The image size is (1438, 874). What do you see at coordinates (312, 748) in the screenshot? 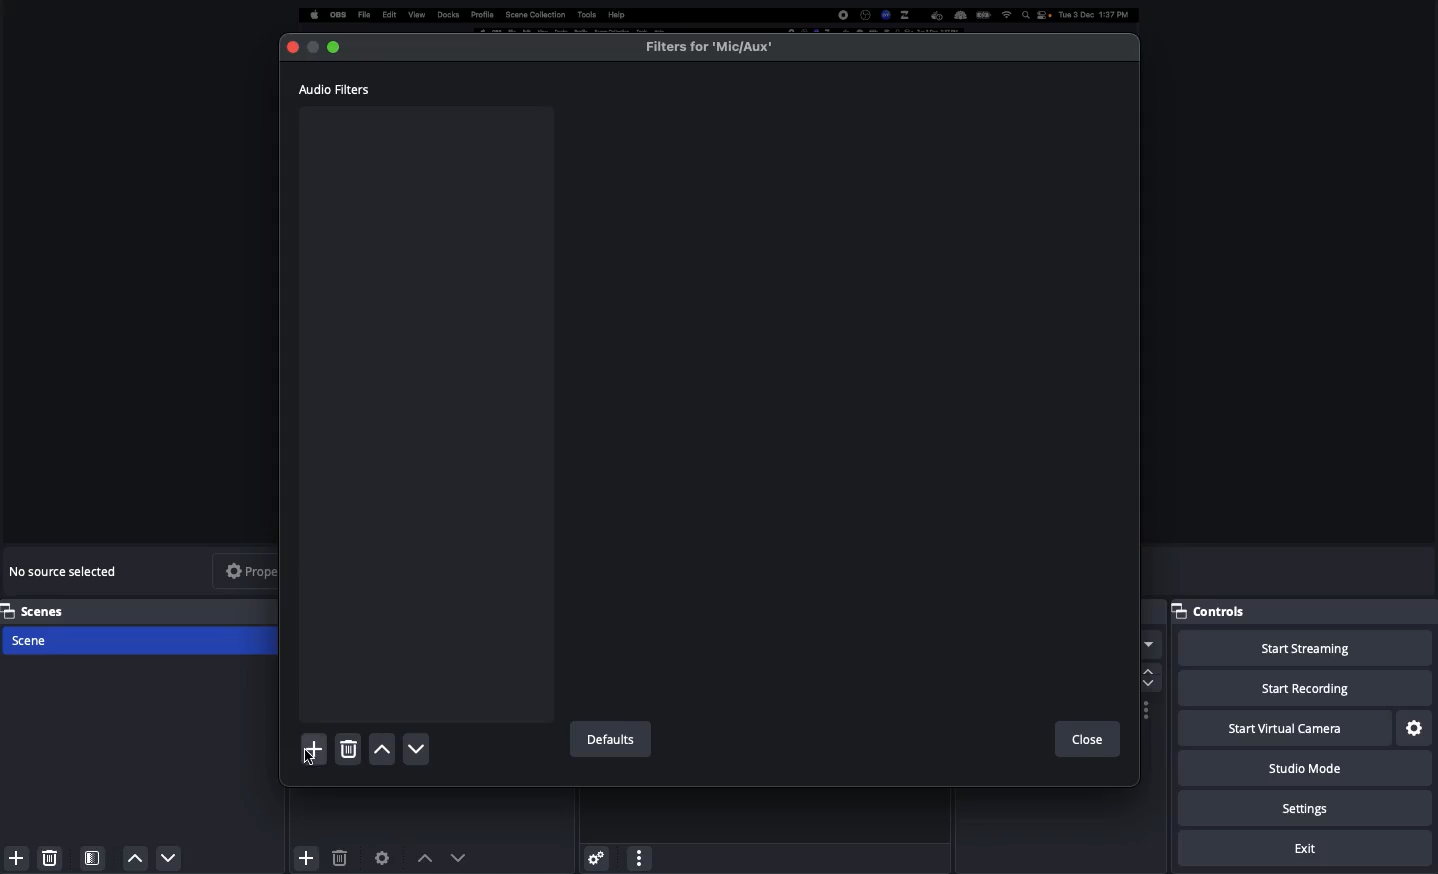
I see `Add` at bounding box center [312, 748].